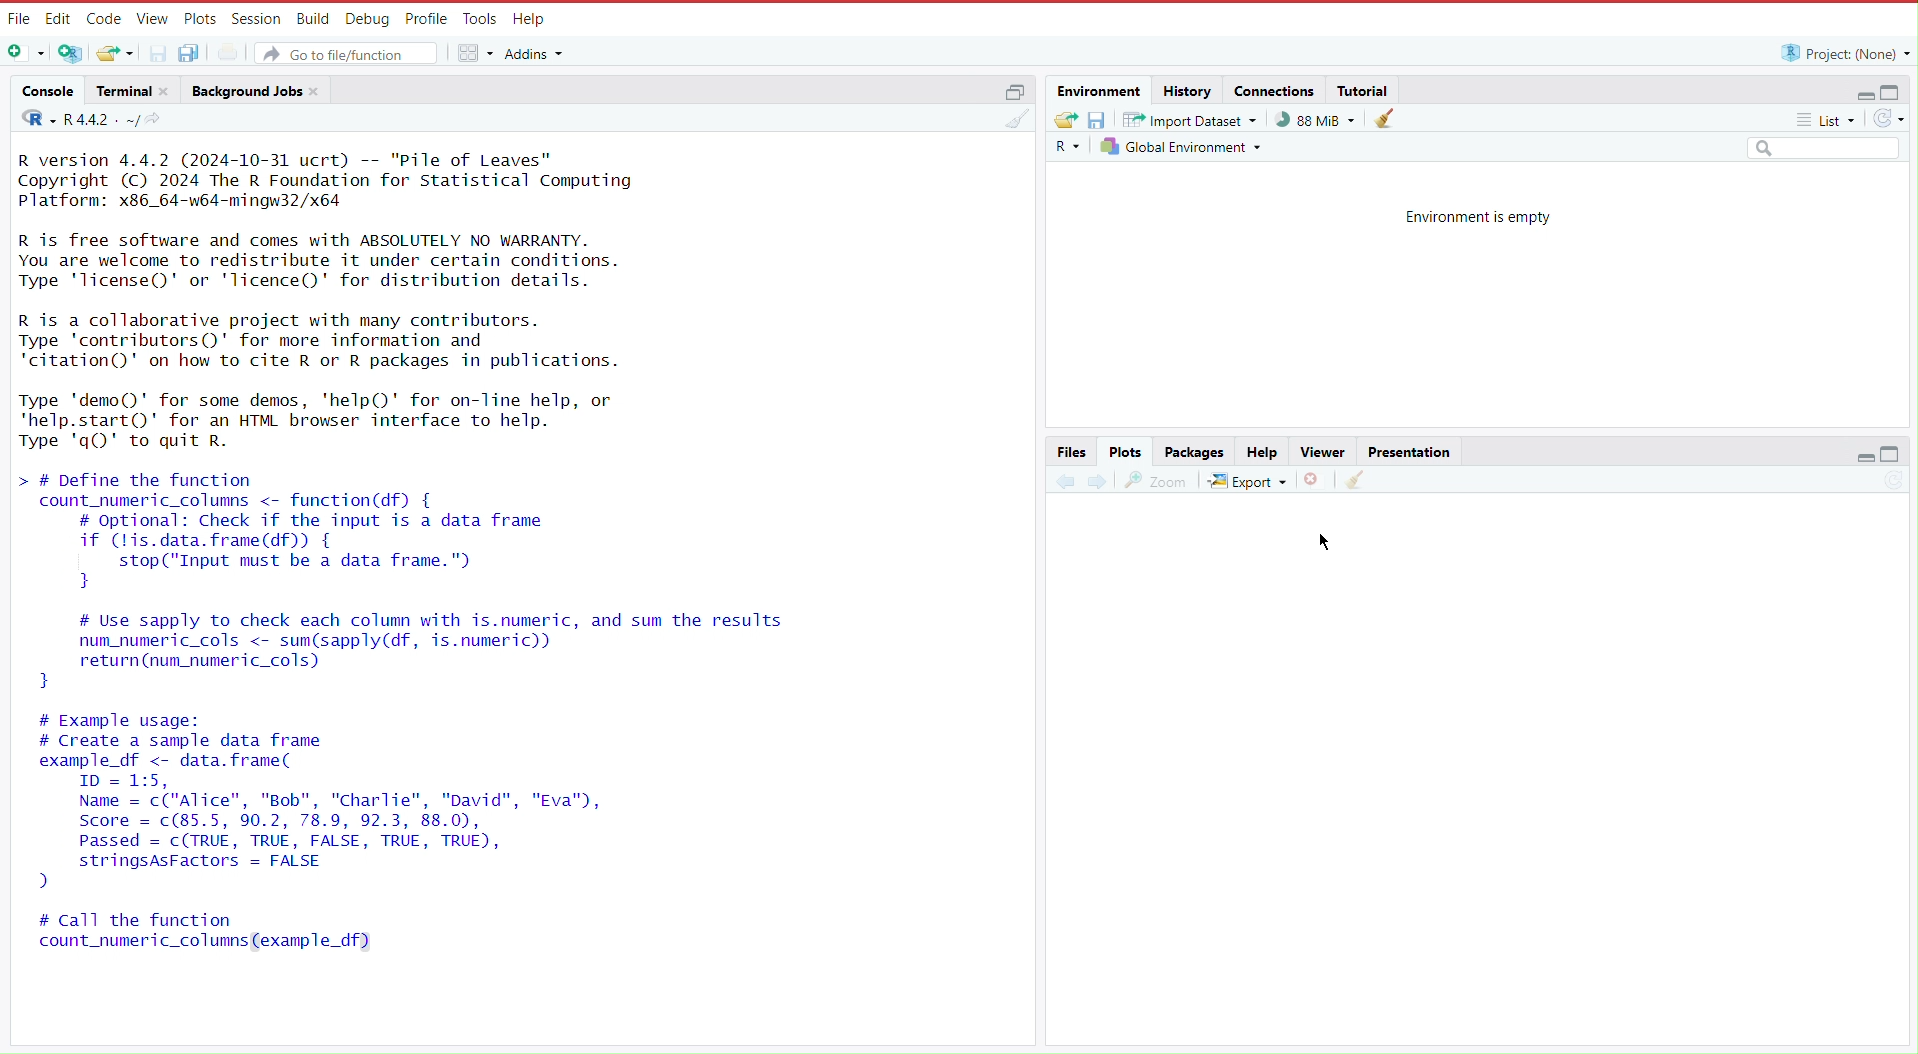  What do you see at coordinates (253, 18) in the screenshot?
I see `Session` at bounding box center [253, 18].